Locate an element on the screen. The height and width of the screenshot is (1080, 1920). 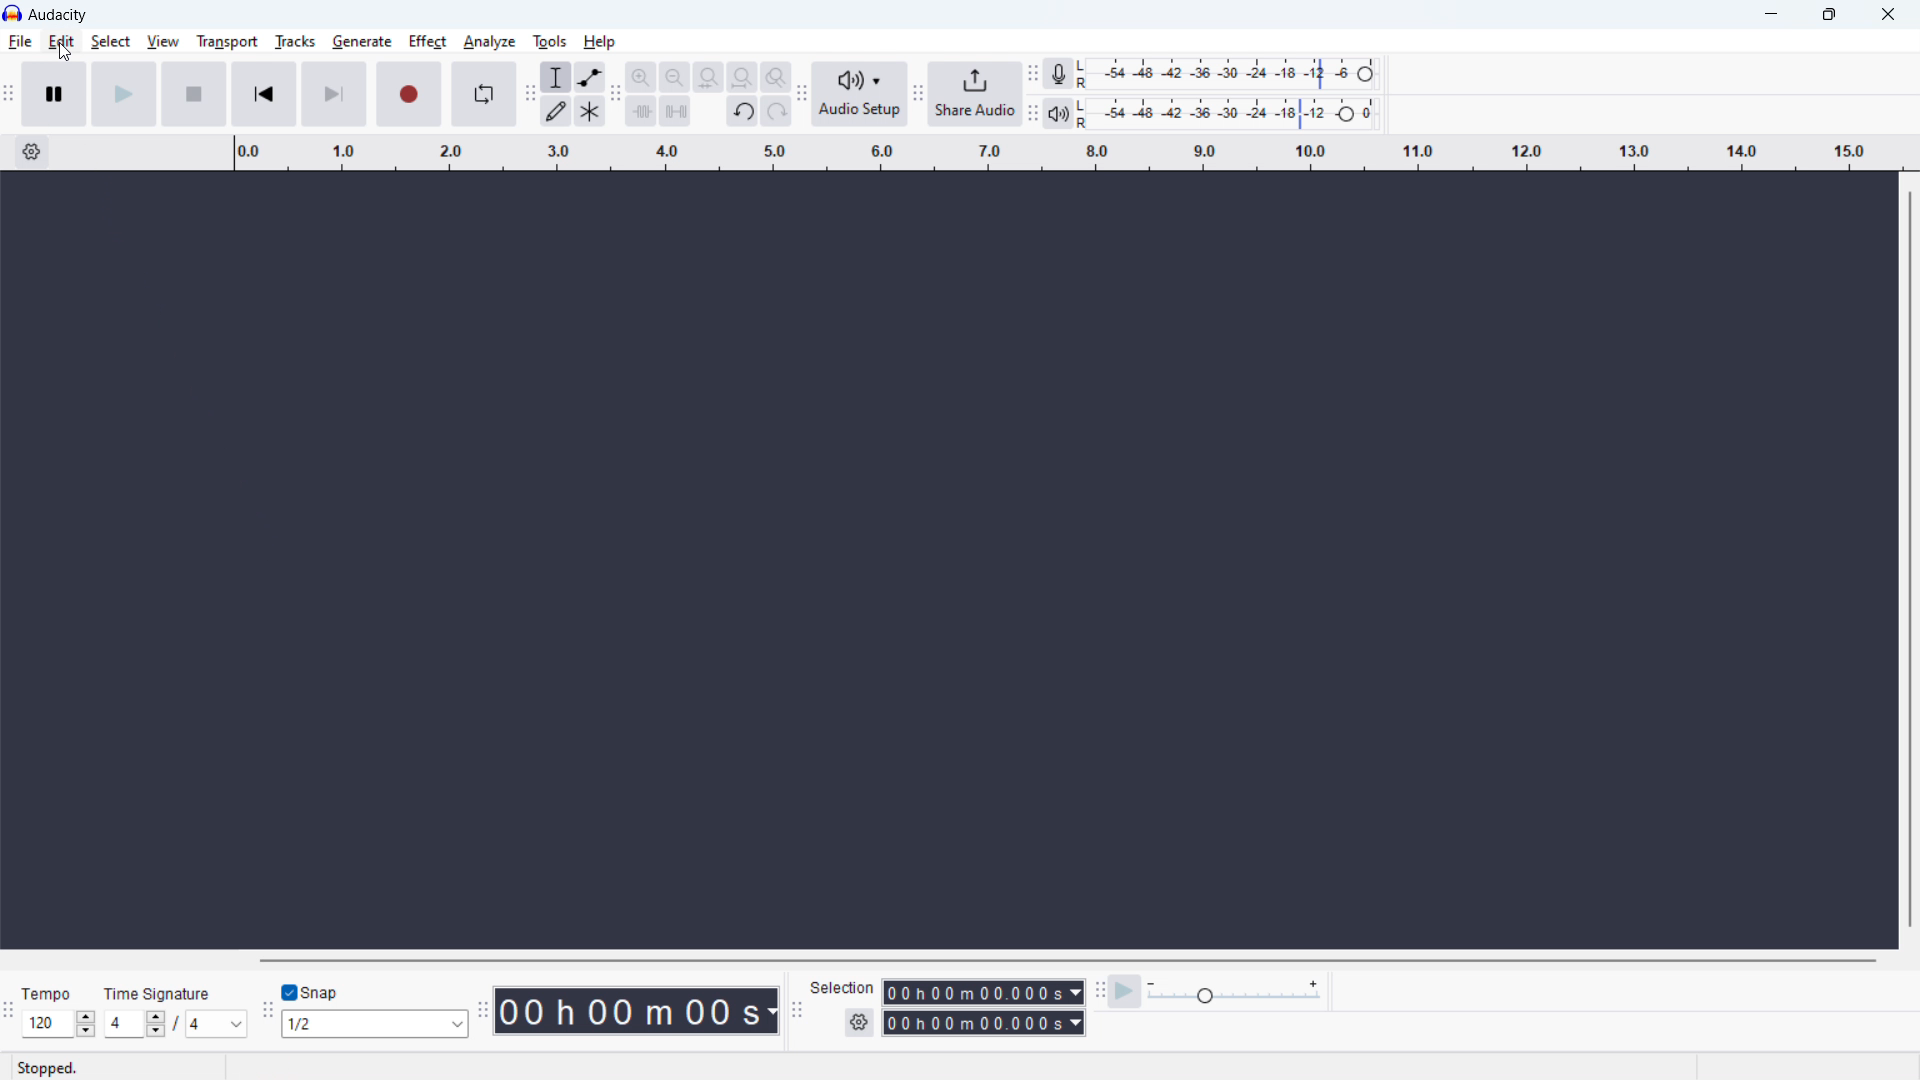
file is located at coordinates (21, 41).